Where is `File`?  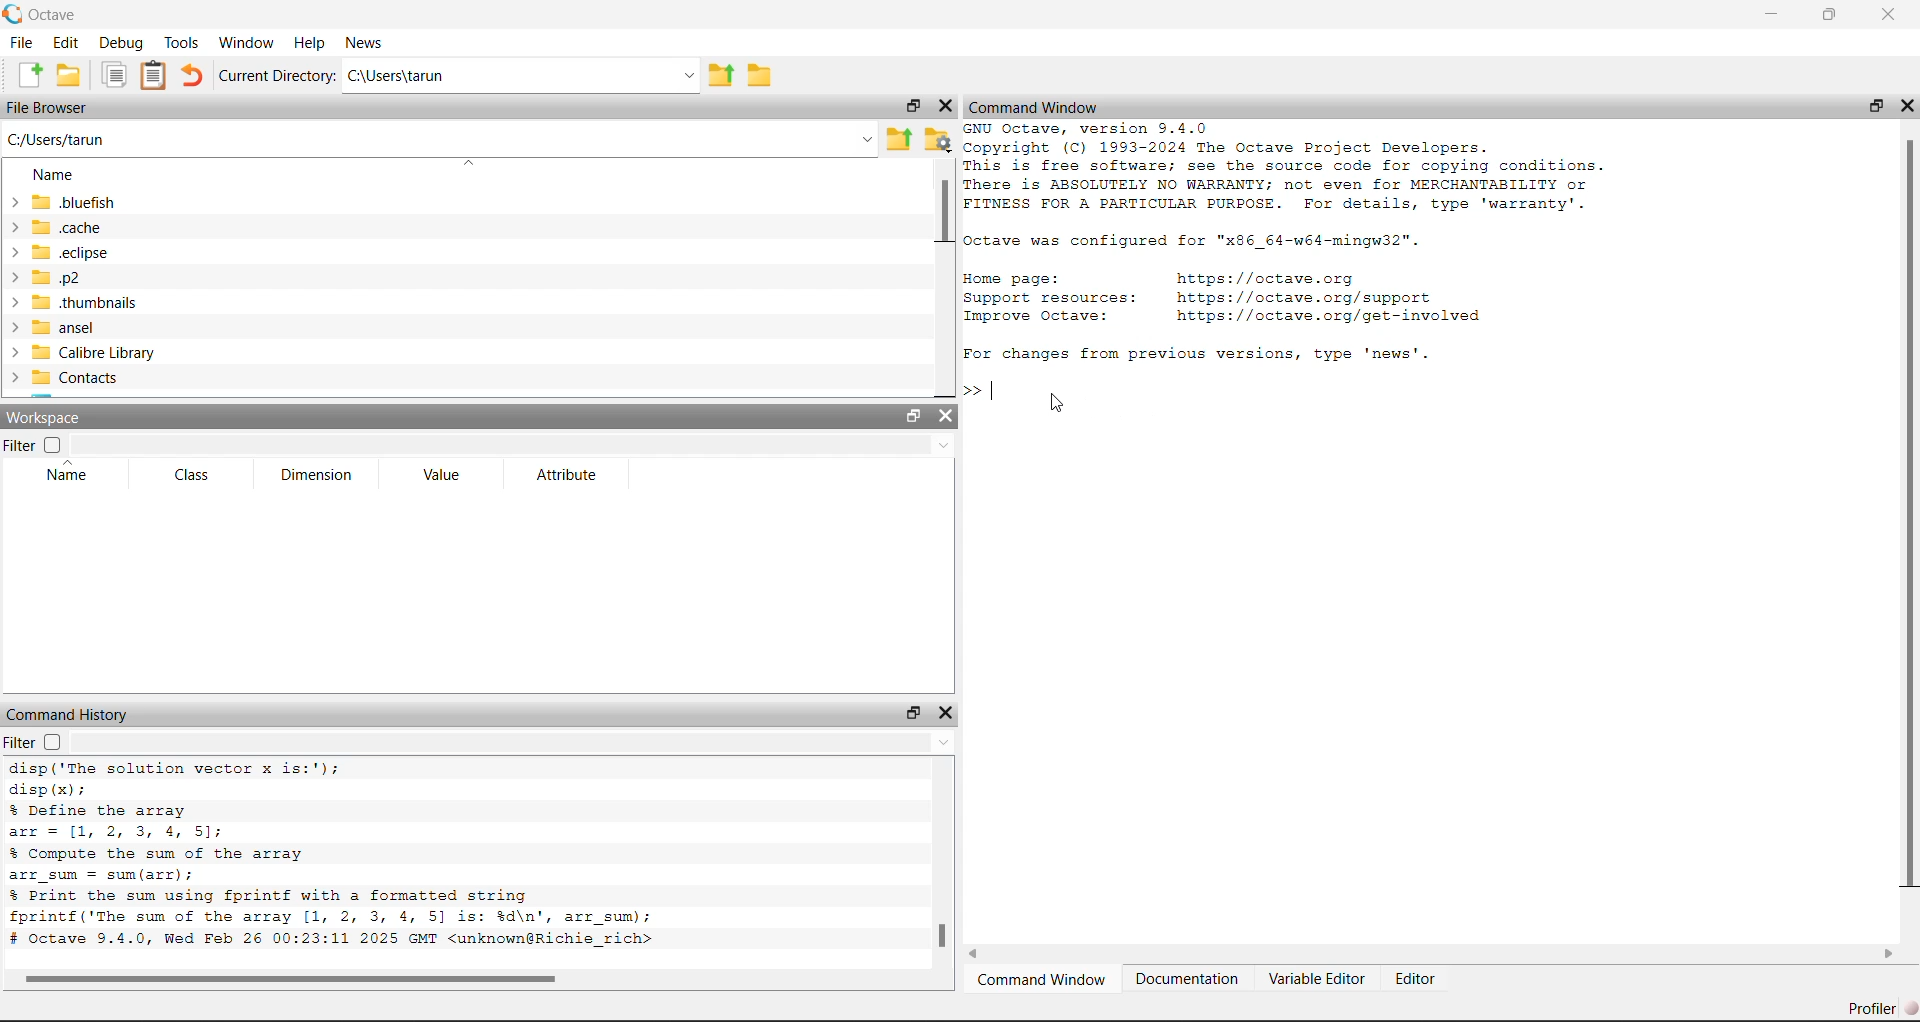
File is located at coordinates (23, 42).